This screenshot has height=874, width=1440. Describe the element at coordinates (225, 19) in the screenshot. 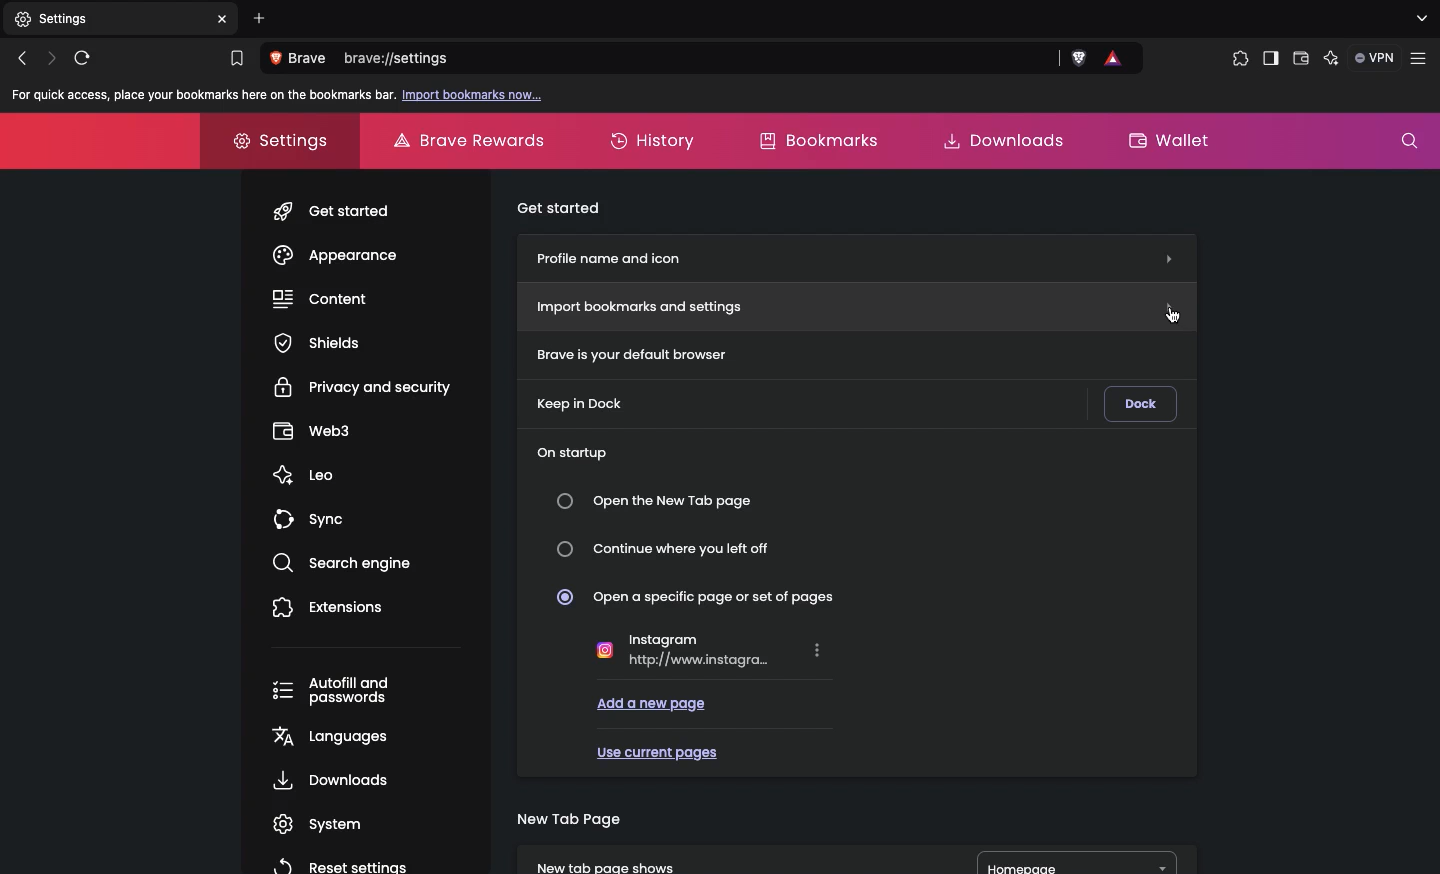

I see `` at that location.